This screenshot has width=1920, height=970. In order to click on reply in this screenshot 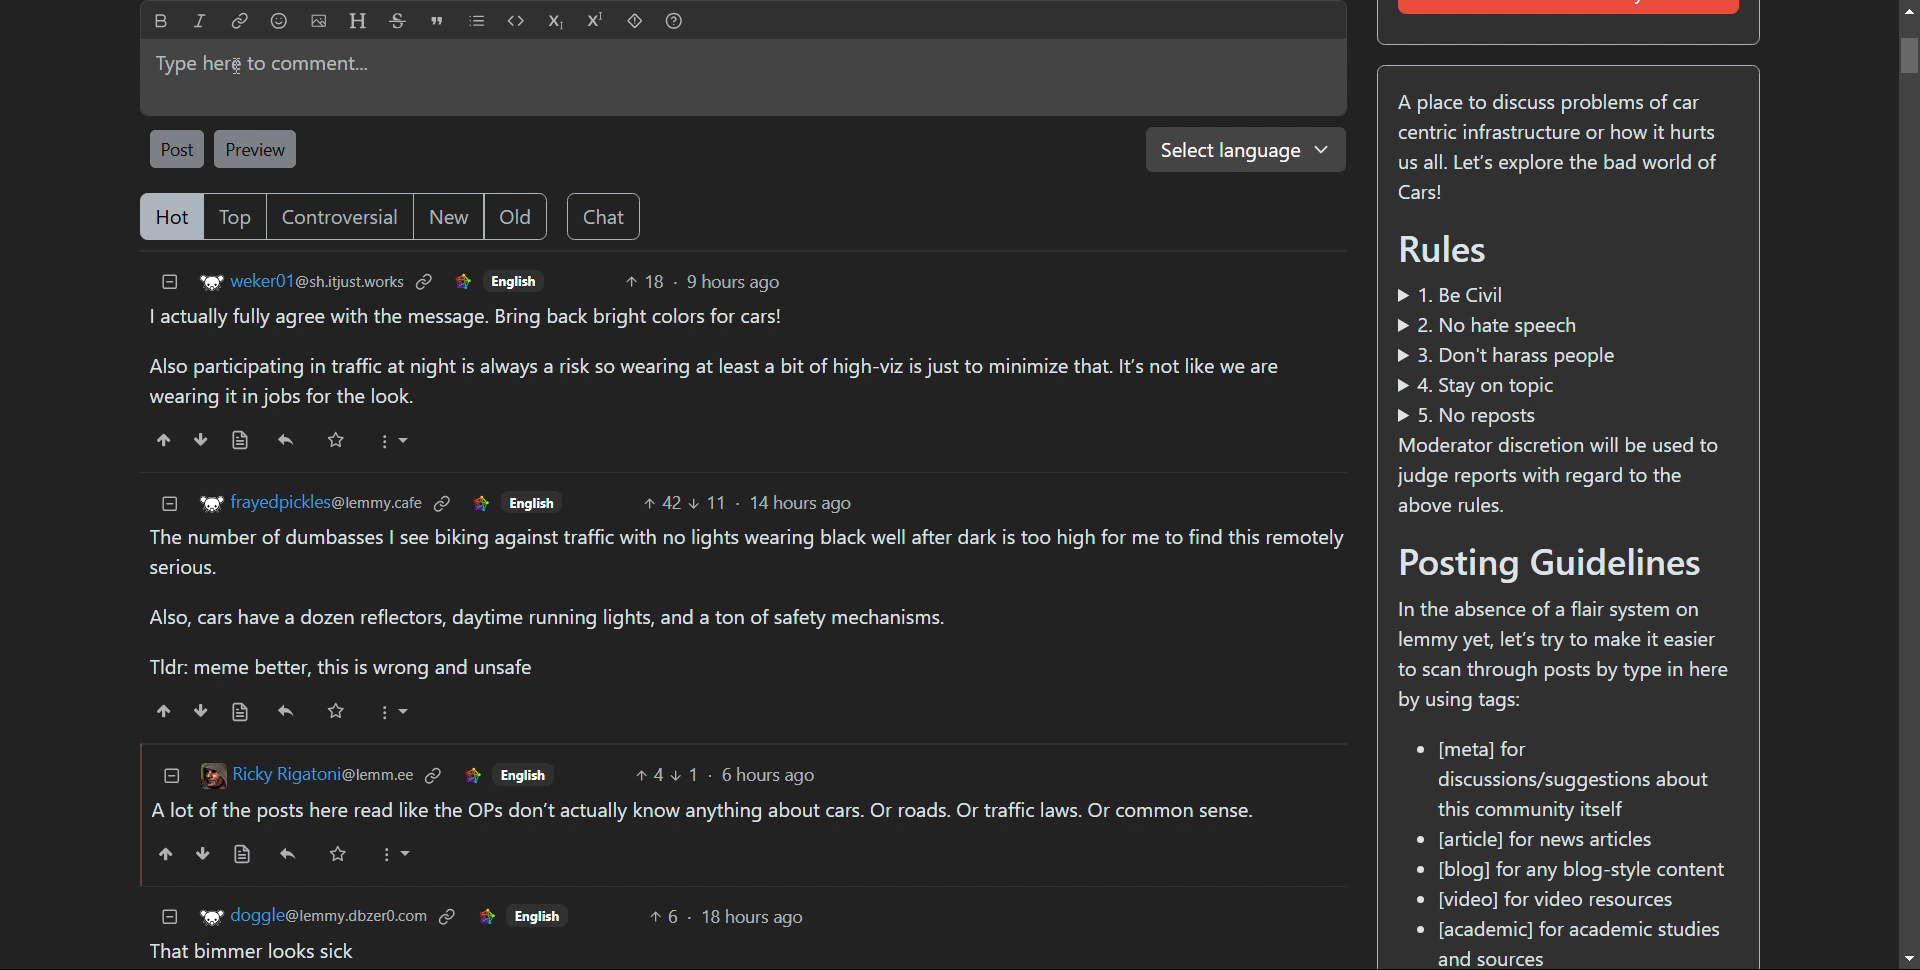, I will do `click(288, 853)`.